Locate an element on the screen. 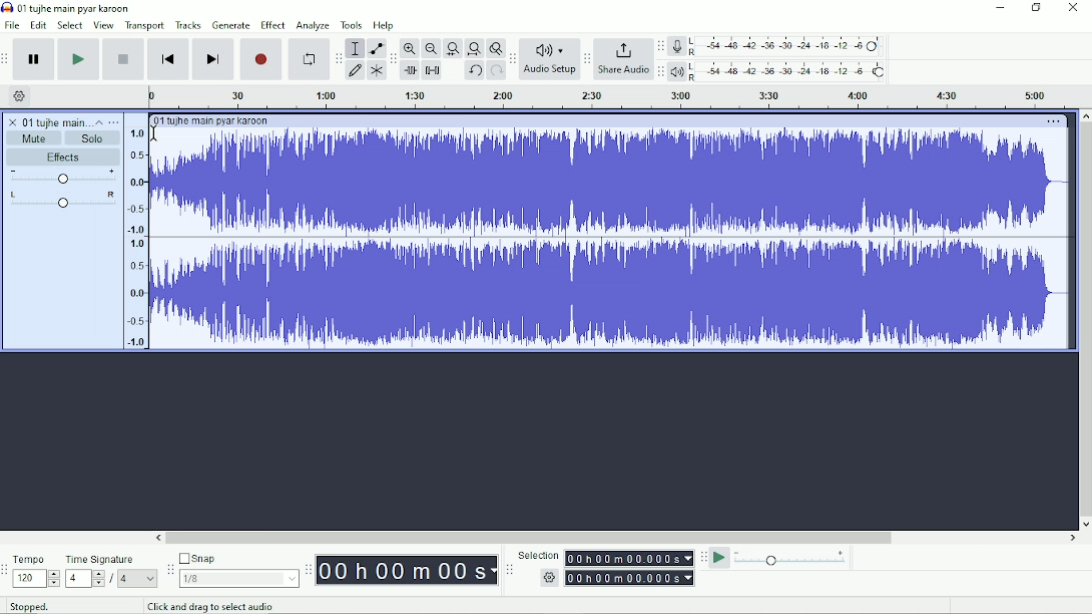 This screenshot has height=614, width=1092. Audacity snapping toolbar is located at coordinates (169, 568).